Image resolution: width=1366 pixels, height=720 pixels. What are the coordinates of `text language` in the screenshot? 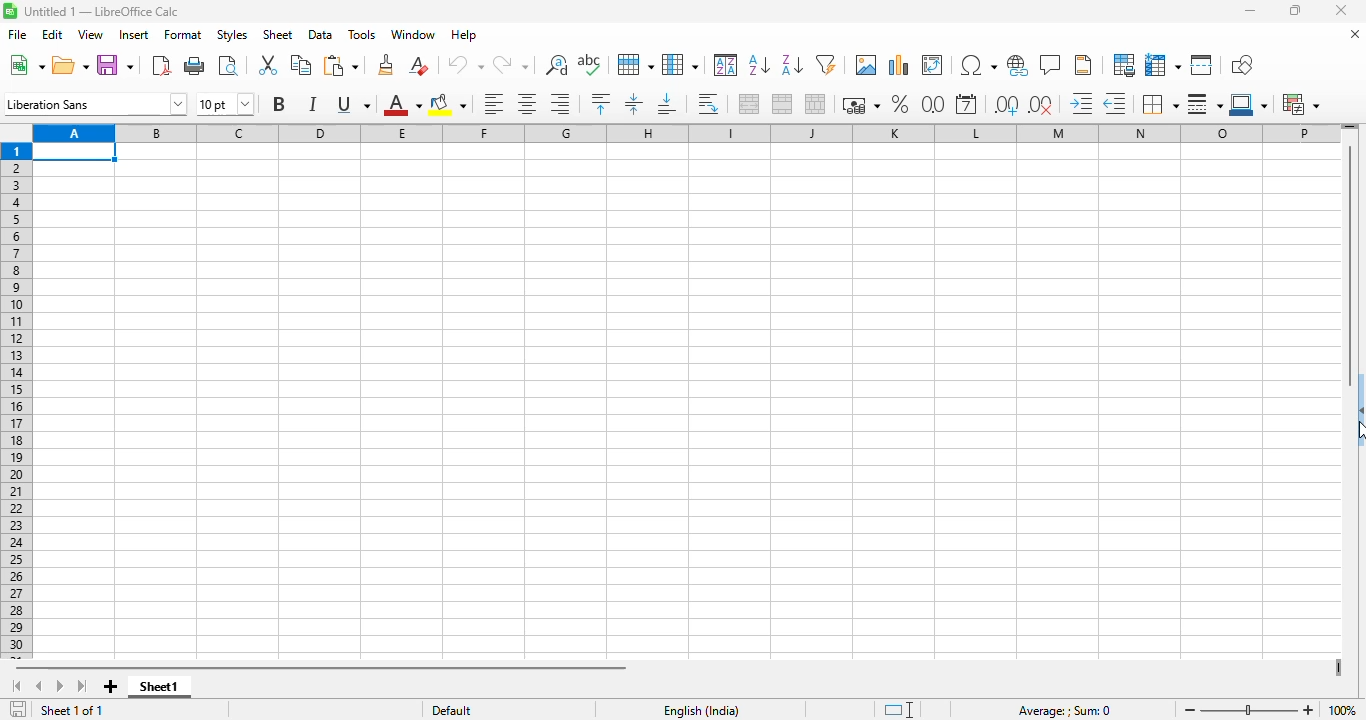 It's located at (700, 711).